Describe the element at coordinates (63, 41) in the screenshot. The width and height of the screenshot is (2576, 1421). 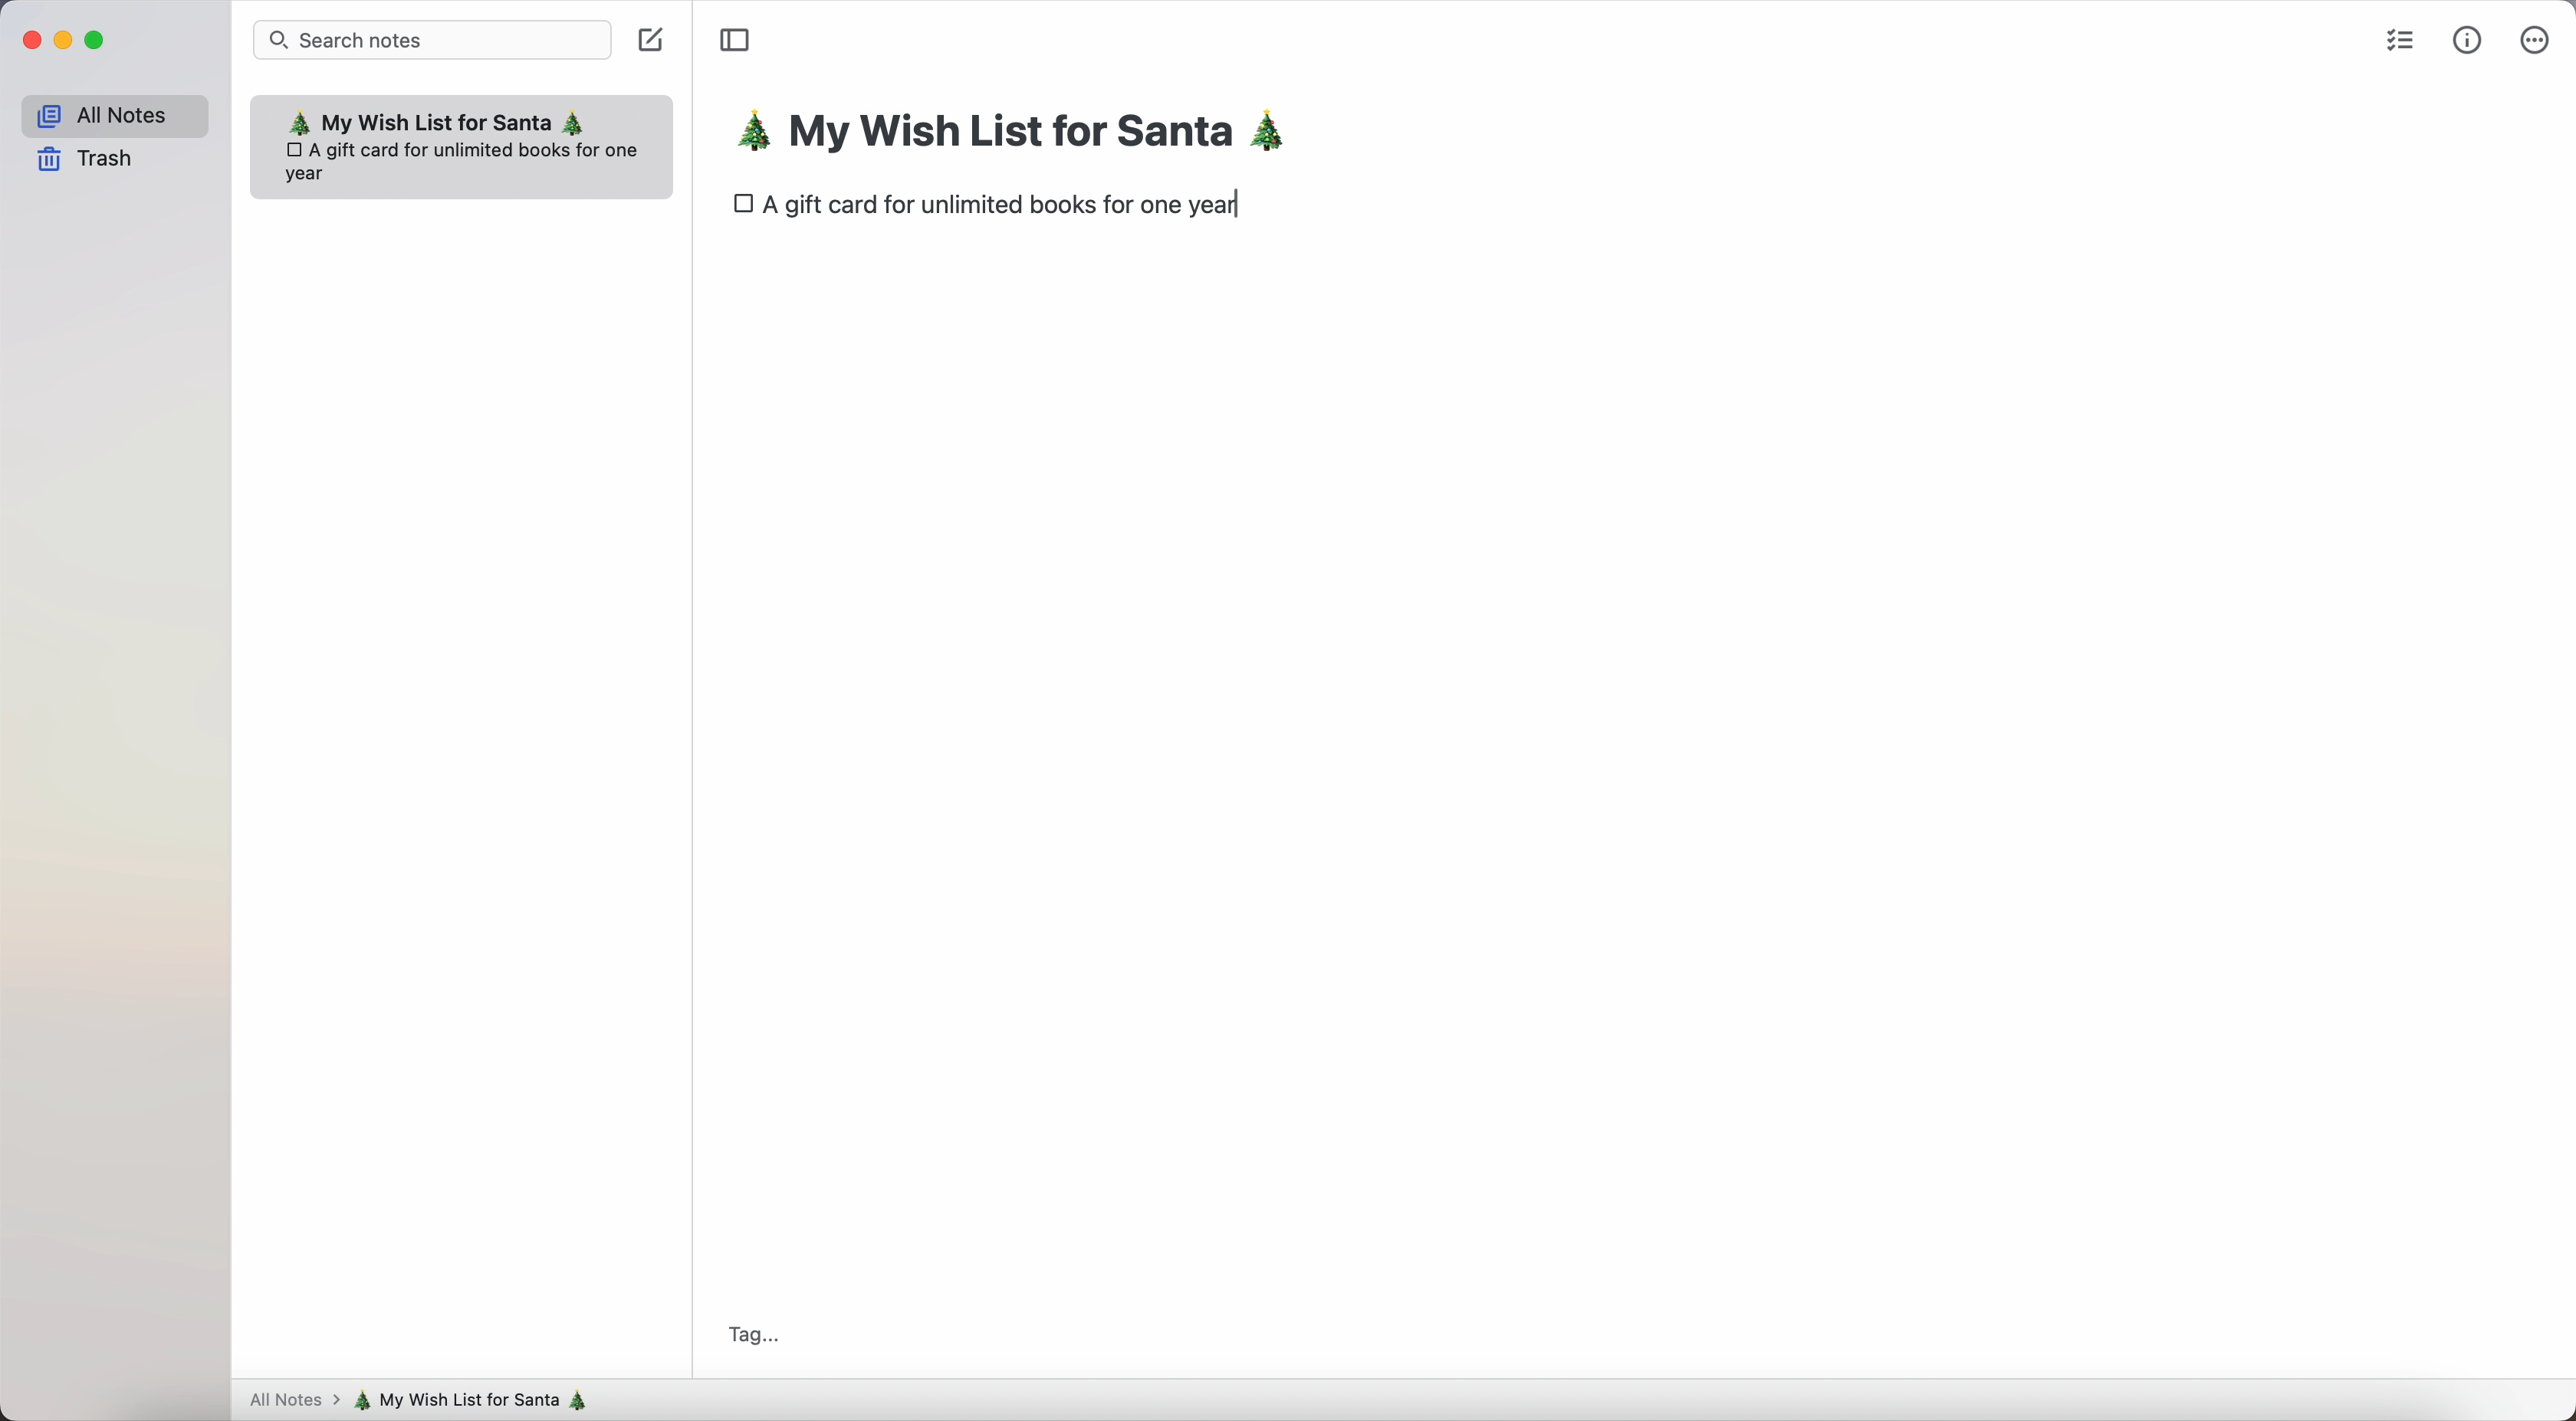
I see `minimize Simplenote` at that location.